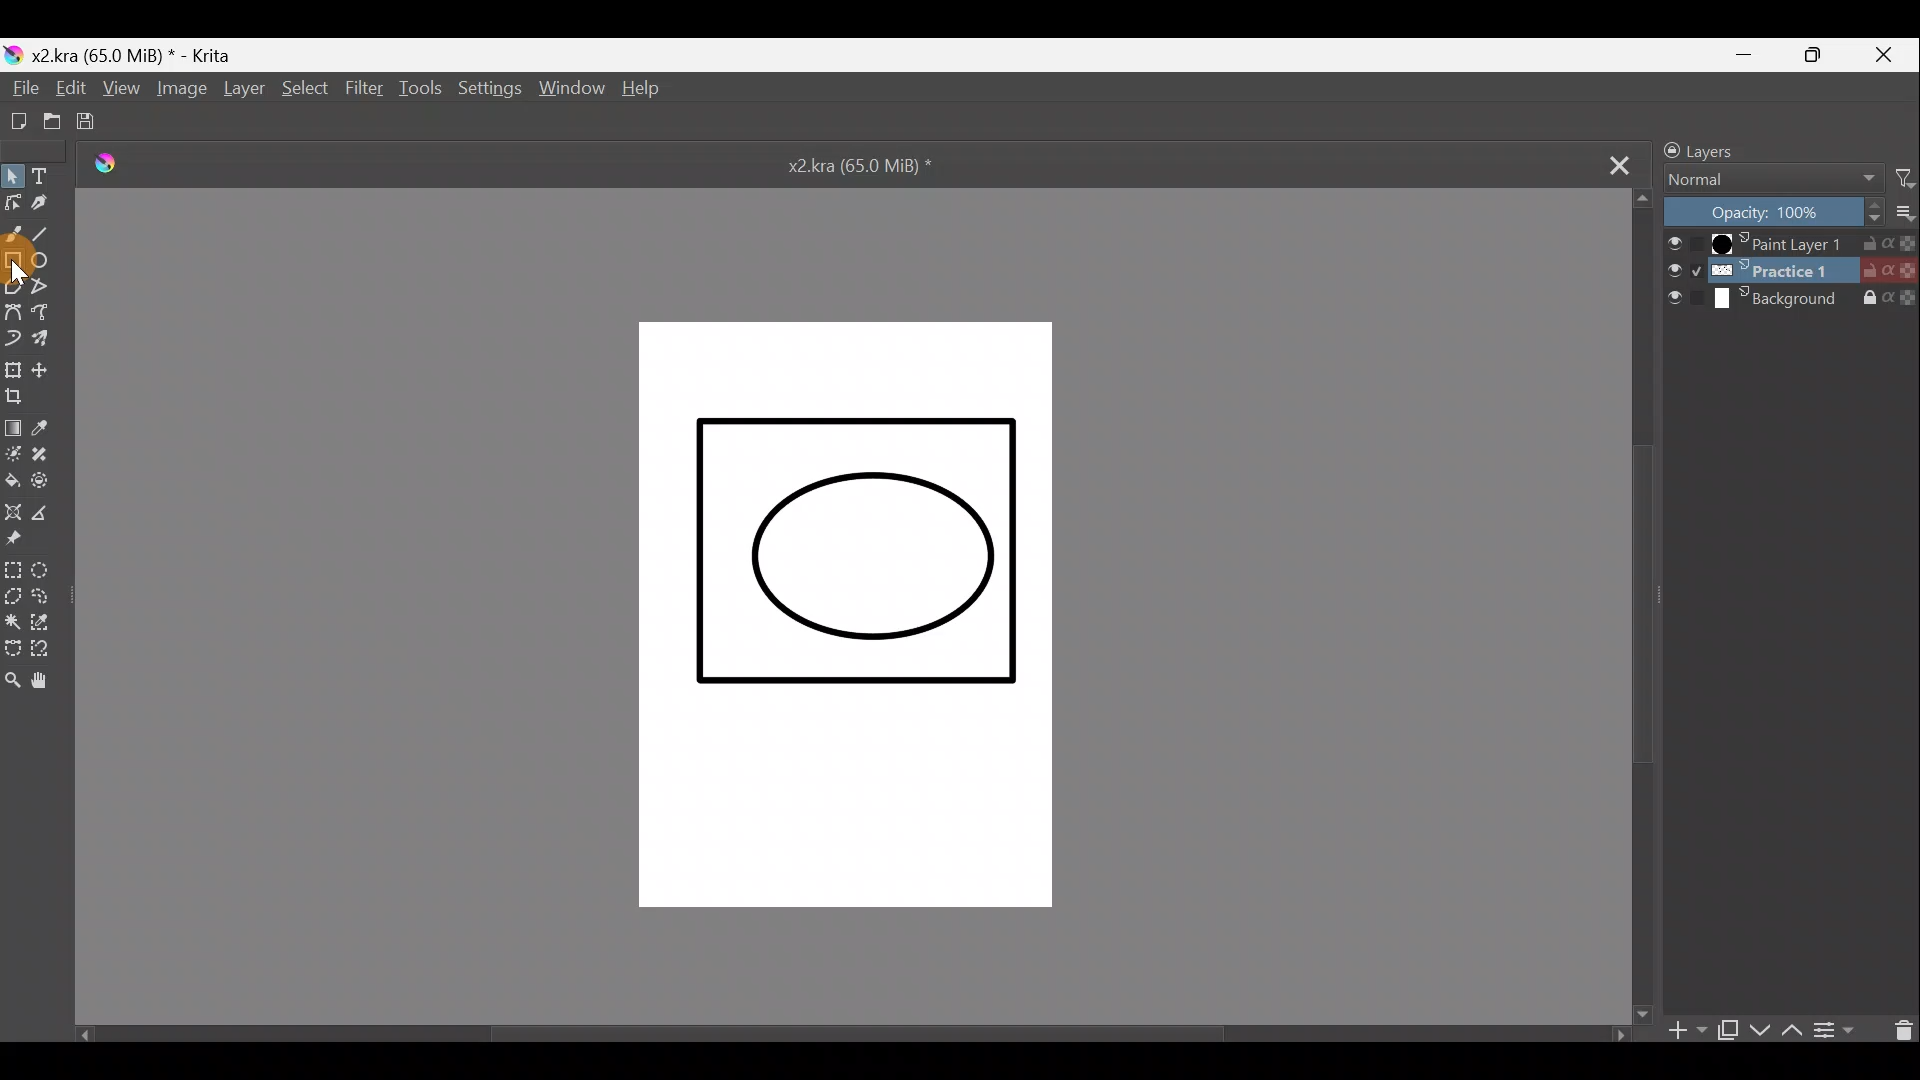 The height and width of the screenshot is (1080, 1920). Describe the element at coordinates (47, 204) in the screenshot. I see `Calligraphy` at that location.